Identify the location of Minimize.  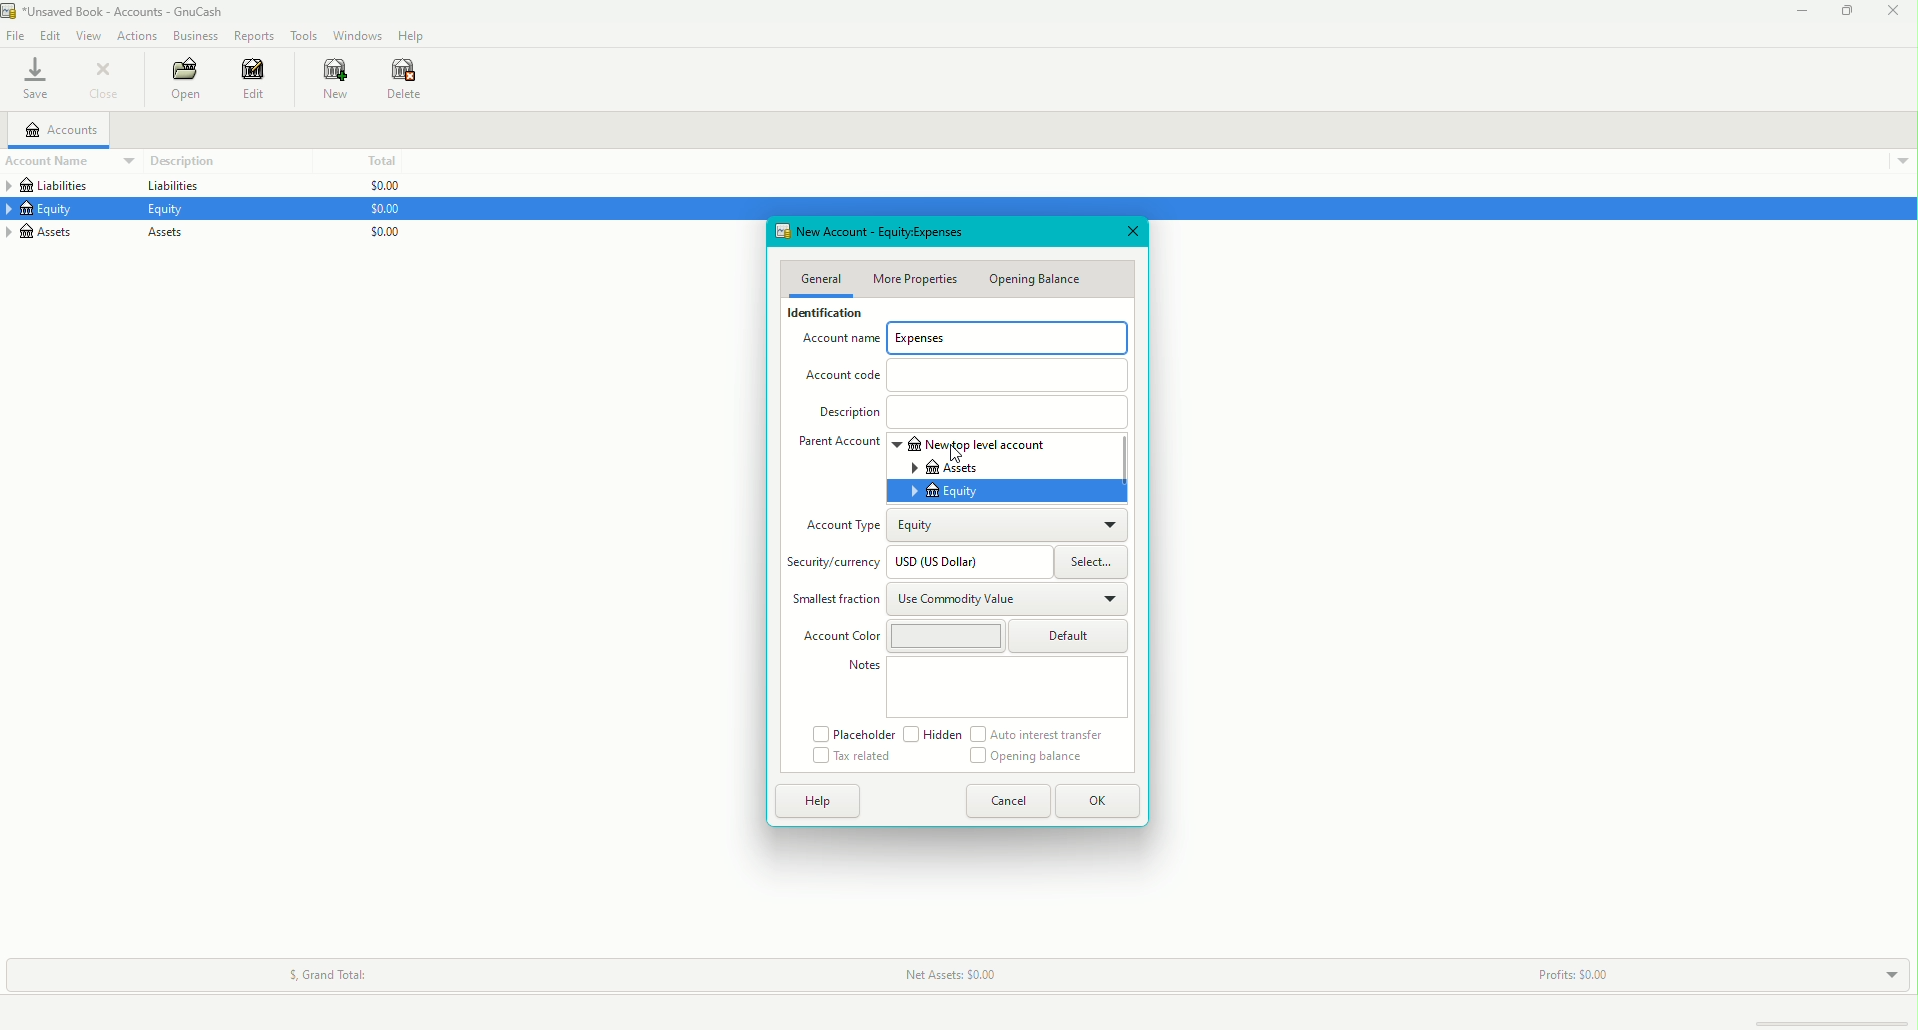
(1797, 12).